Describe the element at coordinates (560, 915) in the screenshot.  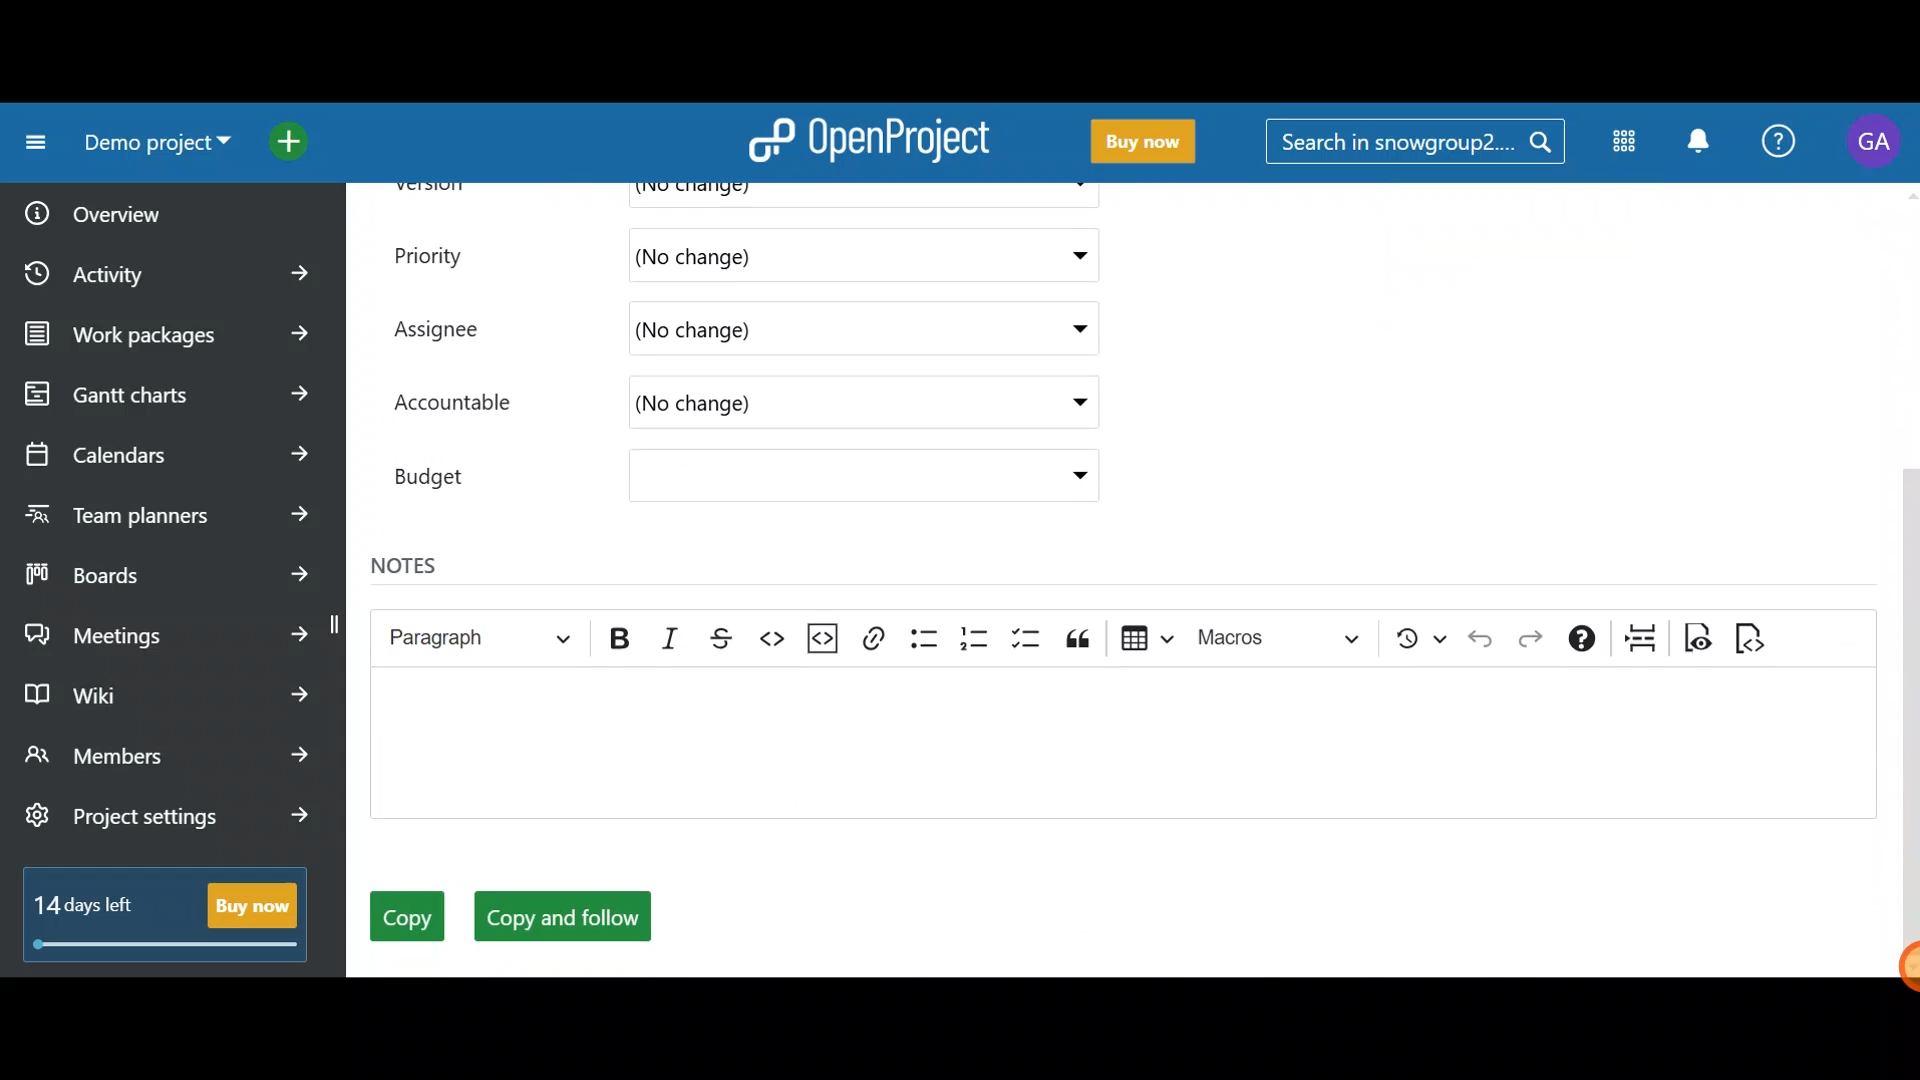
I see `Copy and follow` at that location.